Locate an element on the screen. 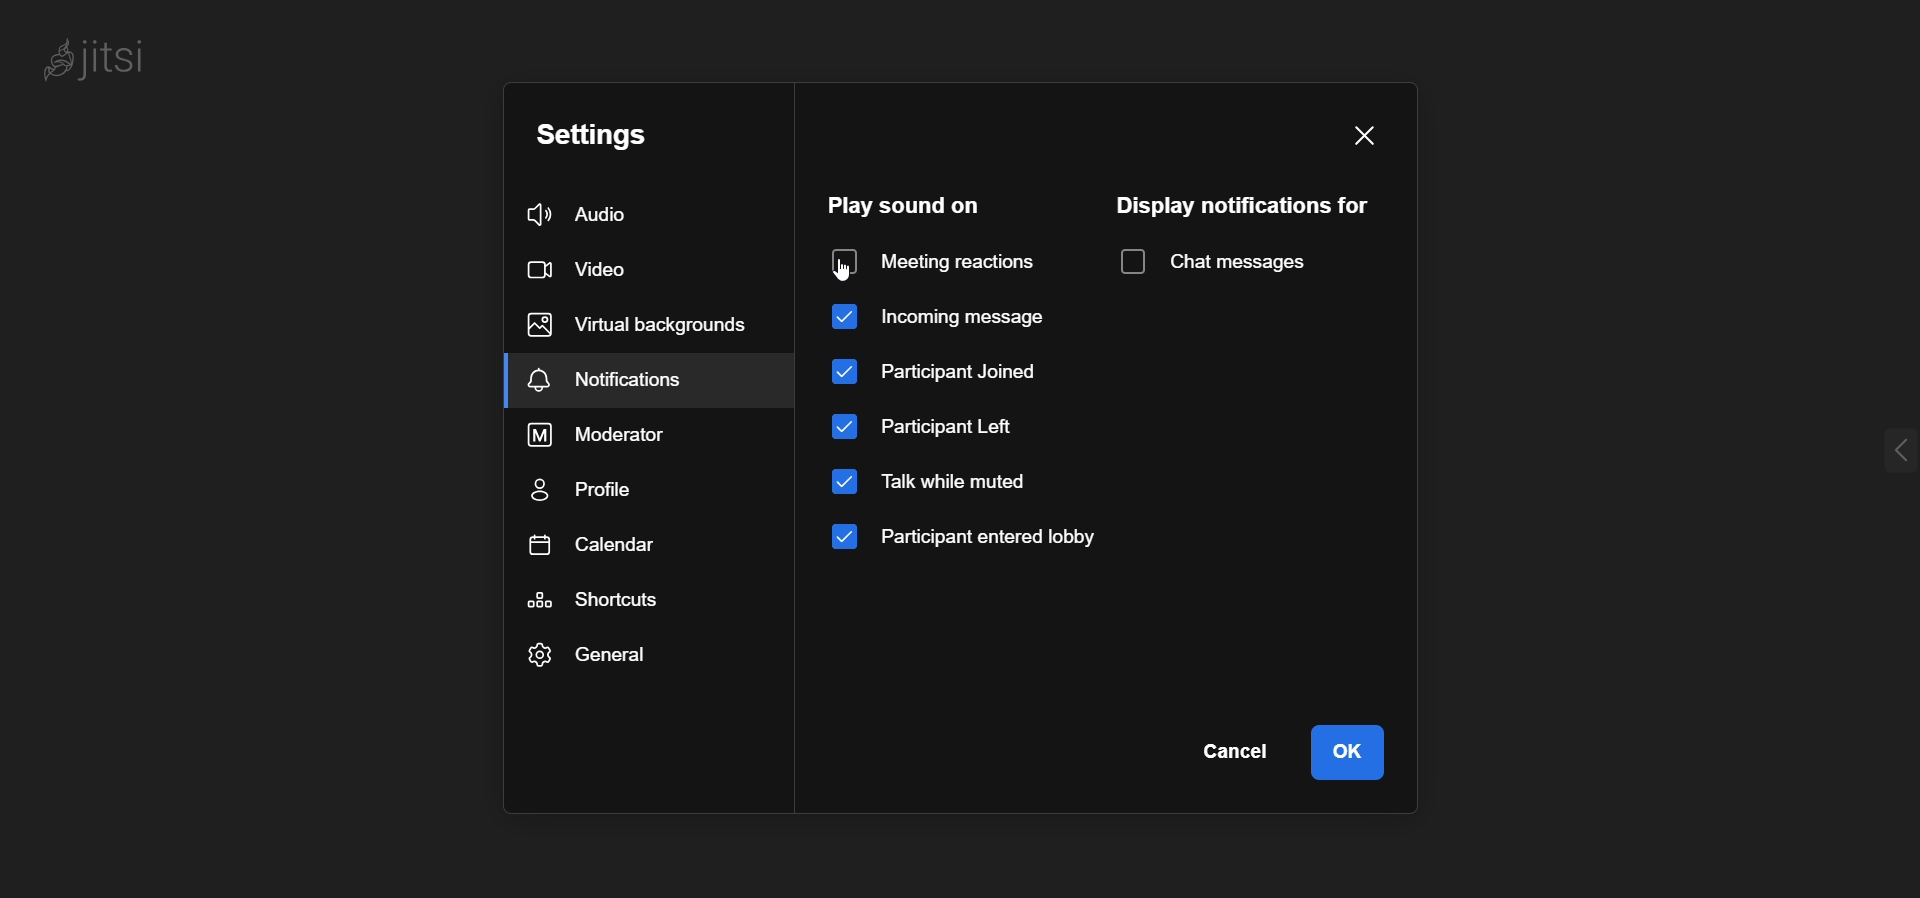  talk while muted is located at coordinates (938, 484).